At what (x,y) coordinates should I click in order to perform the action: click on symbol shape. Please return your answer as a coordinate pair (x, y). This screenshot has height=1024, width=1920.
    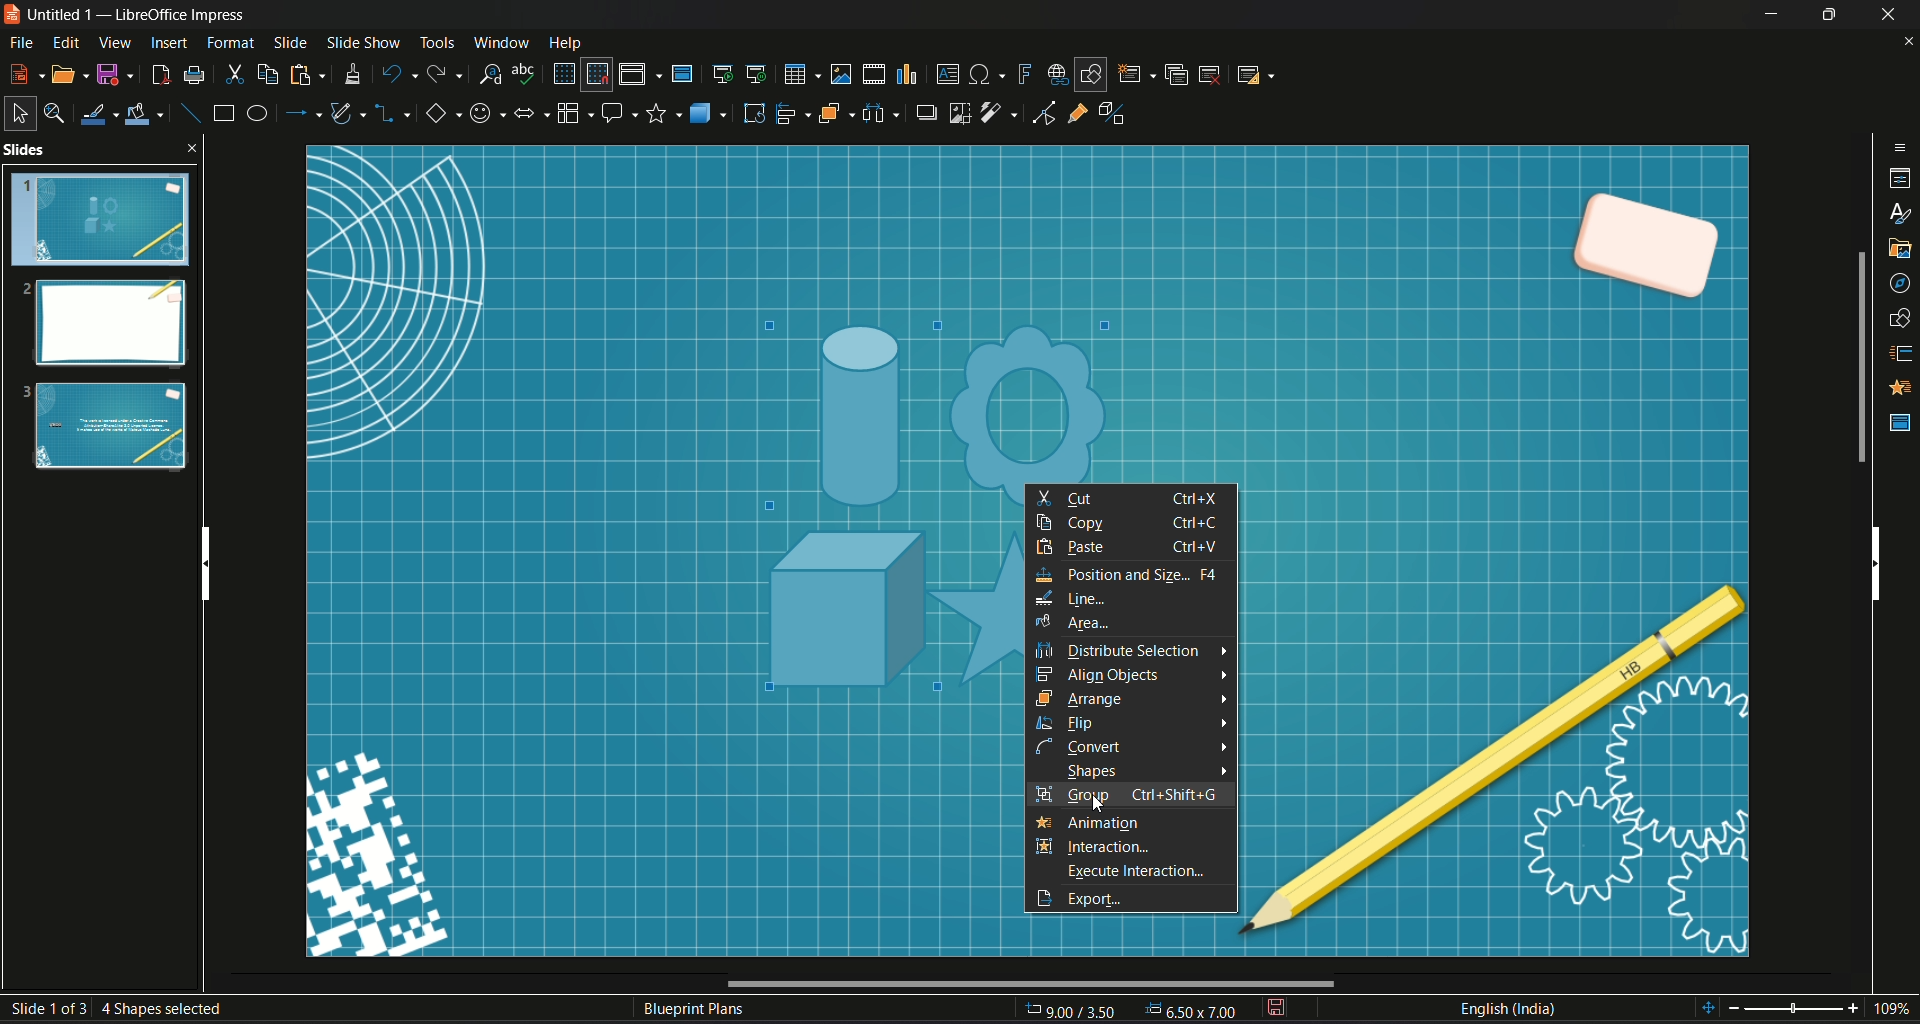
    Looking at the image, I should click on (485, 116).